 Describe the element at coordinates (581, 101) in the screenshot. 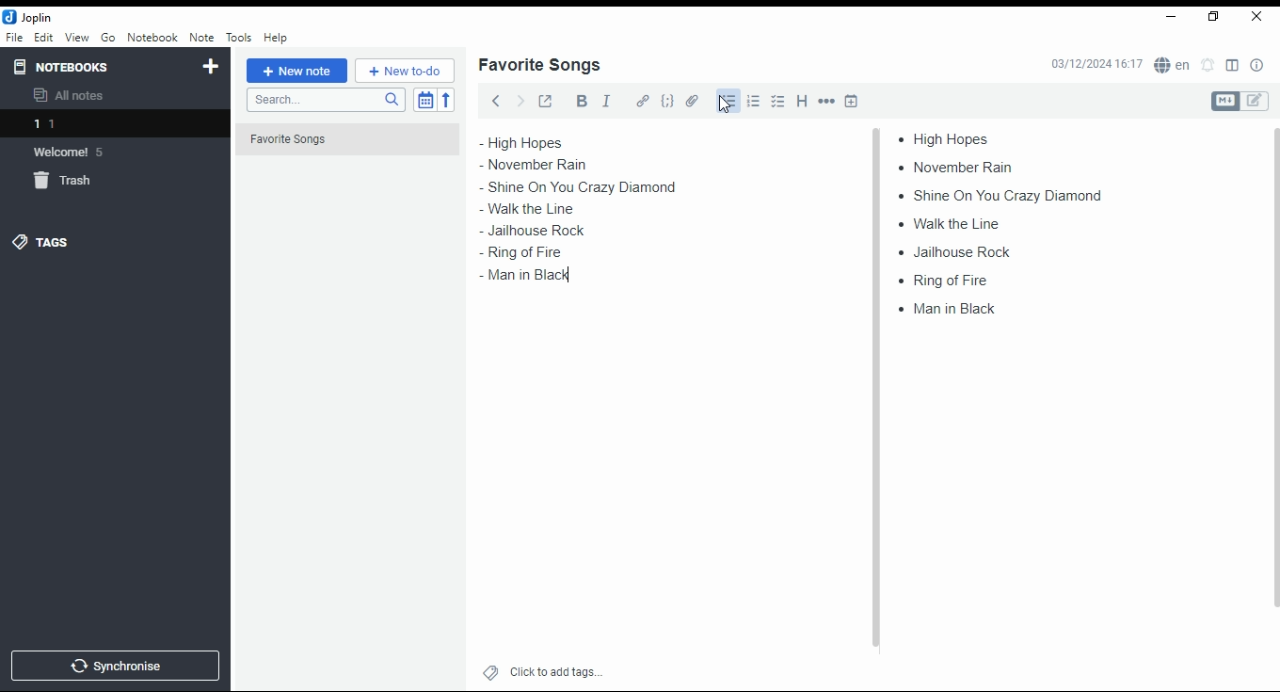

I see `bold` at that location.